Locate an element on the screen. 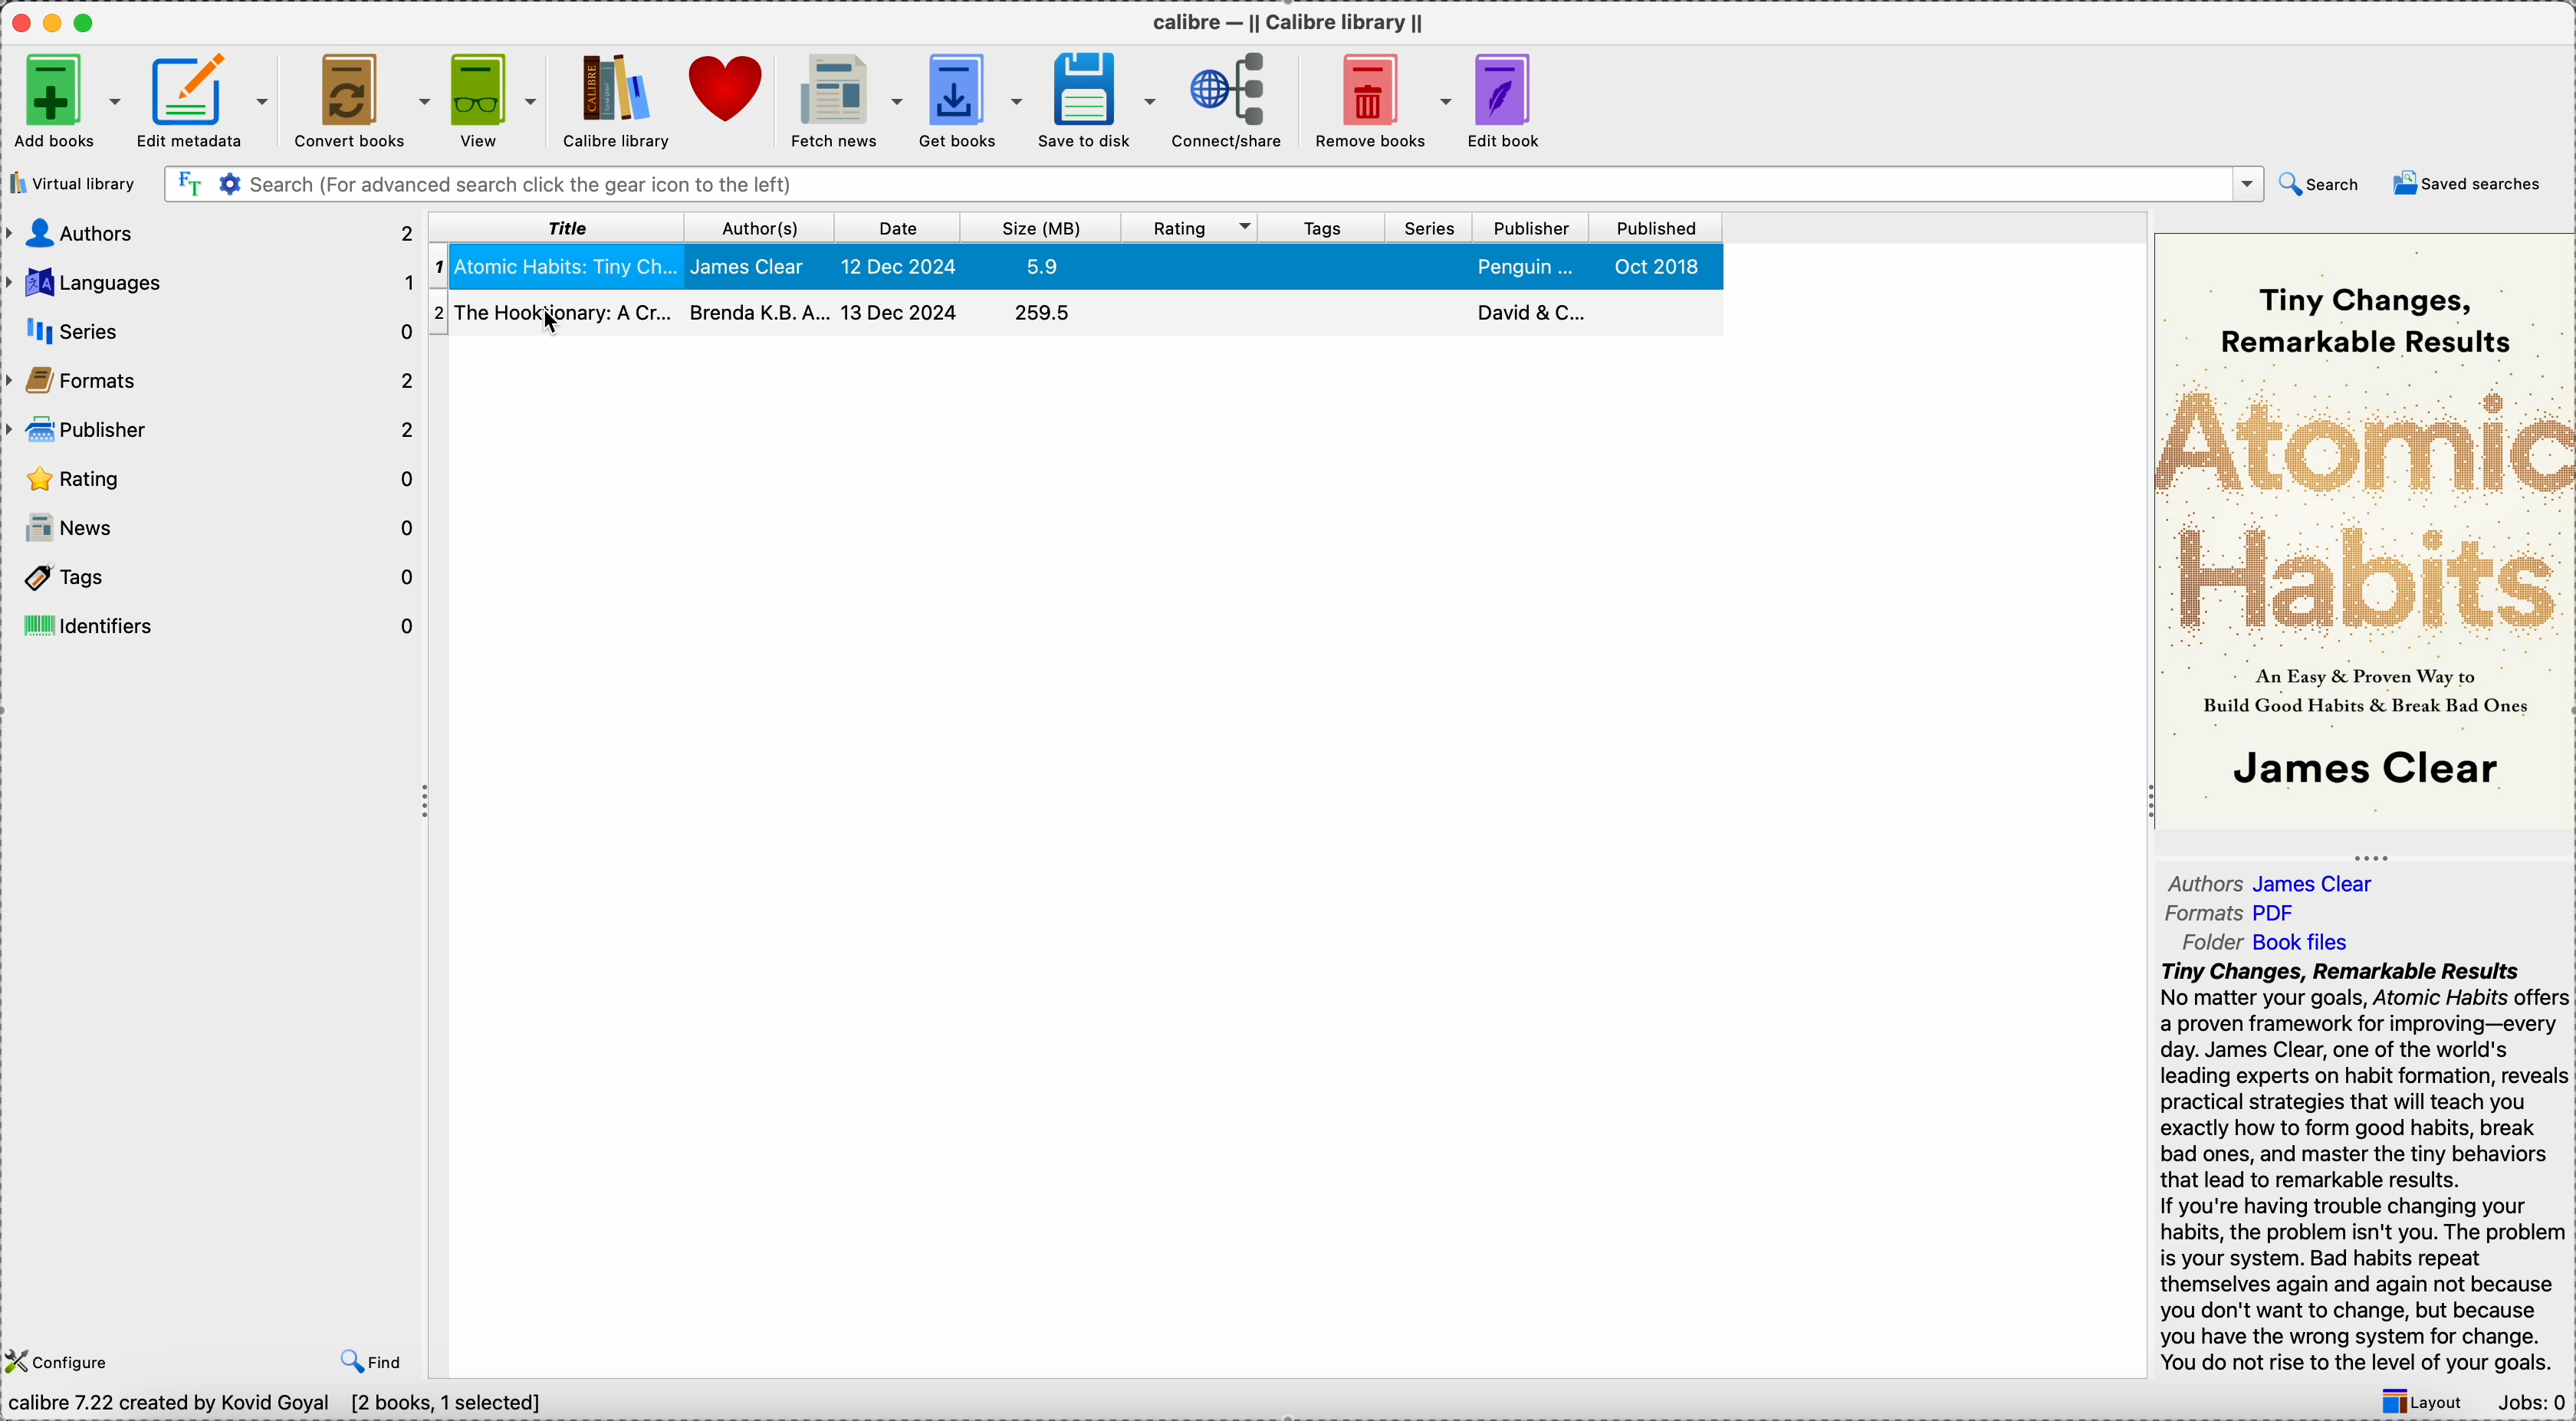  virtual library is located at coordinates (76, 184).